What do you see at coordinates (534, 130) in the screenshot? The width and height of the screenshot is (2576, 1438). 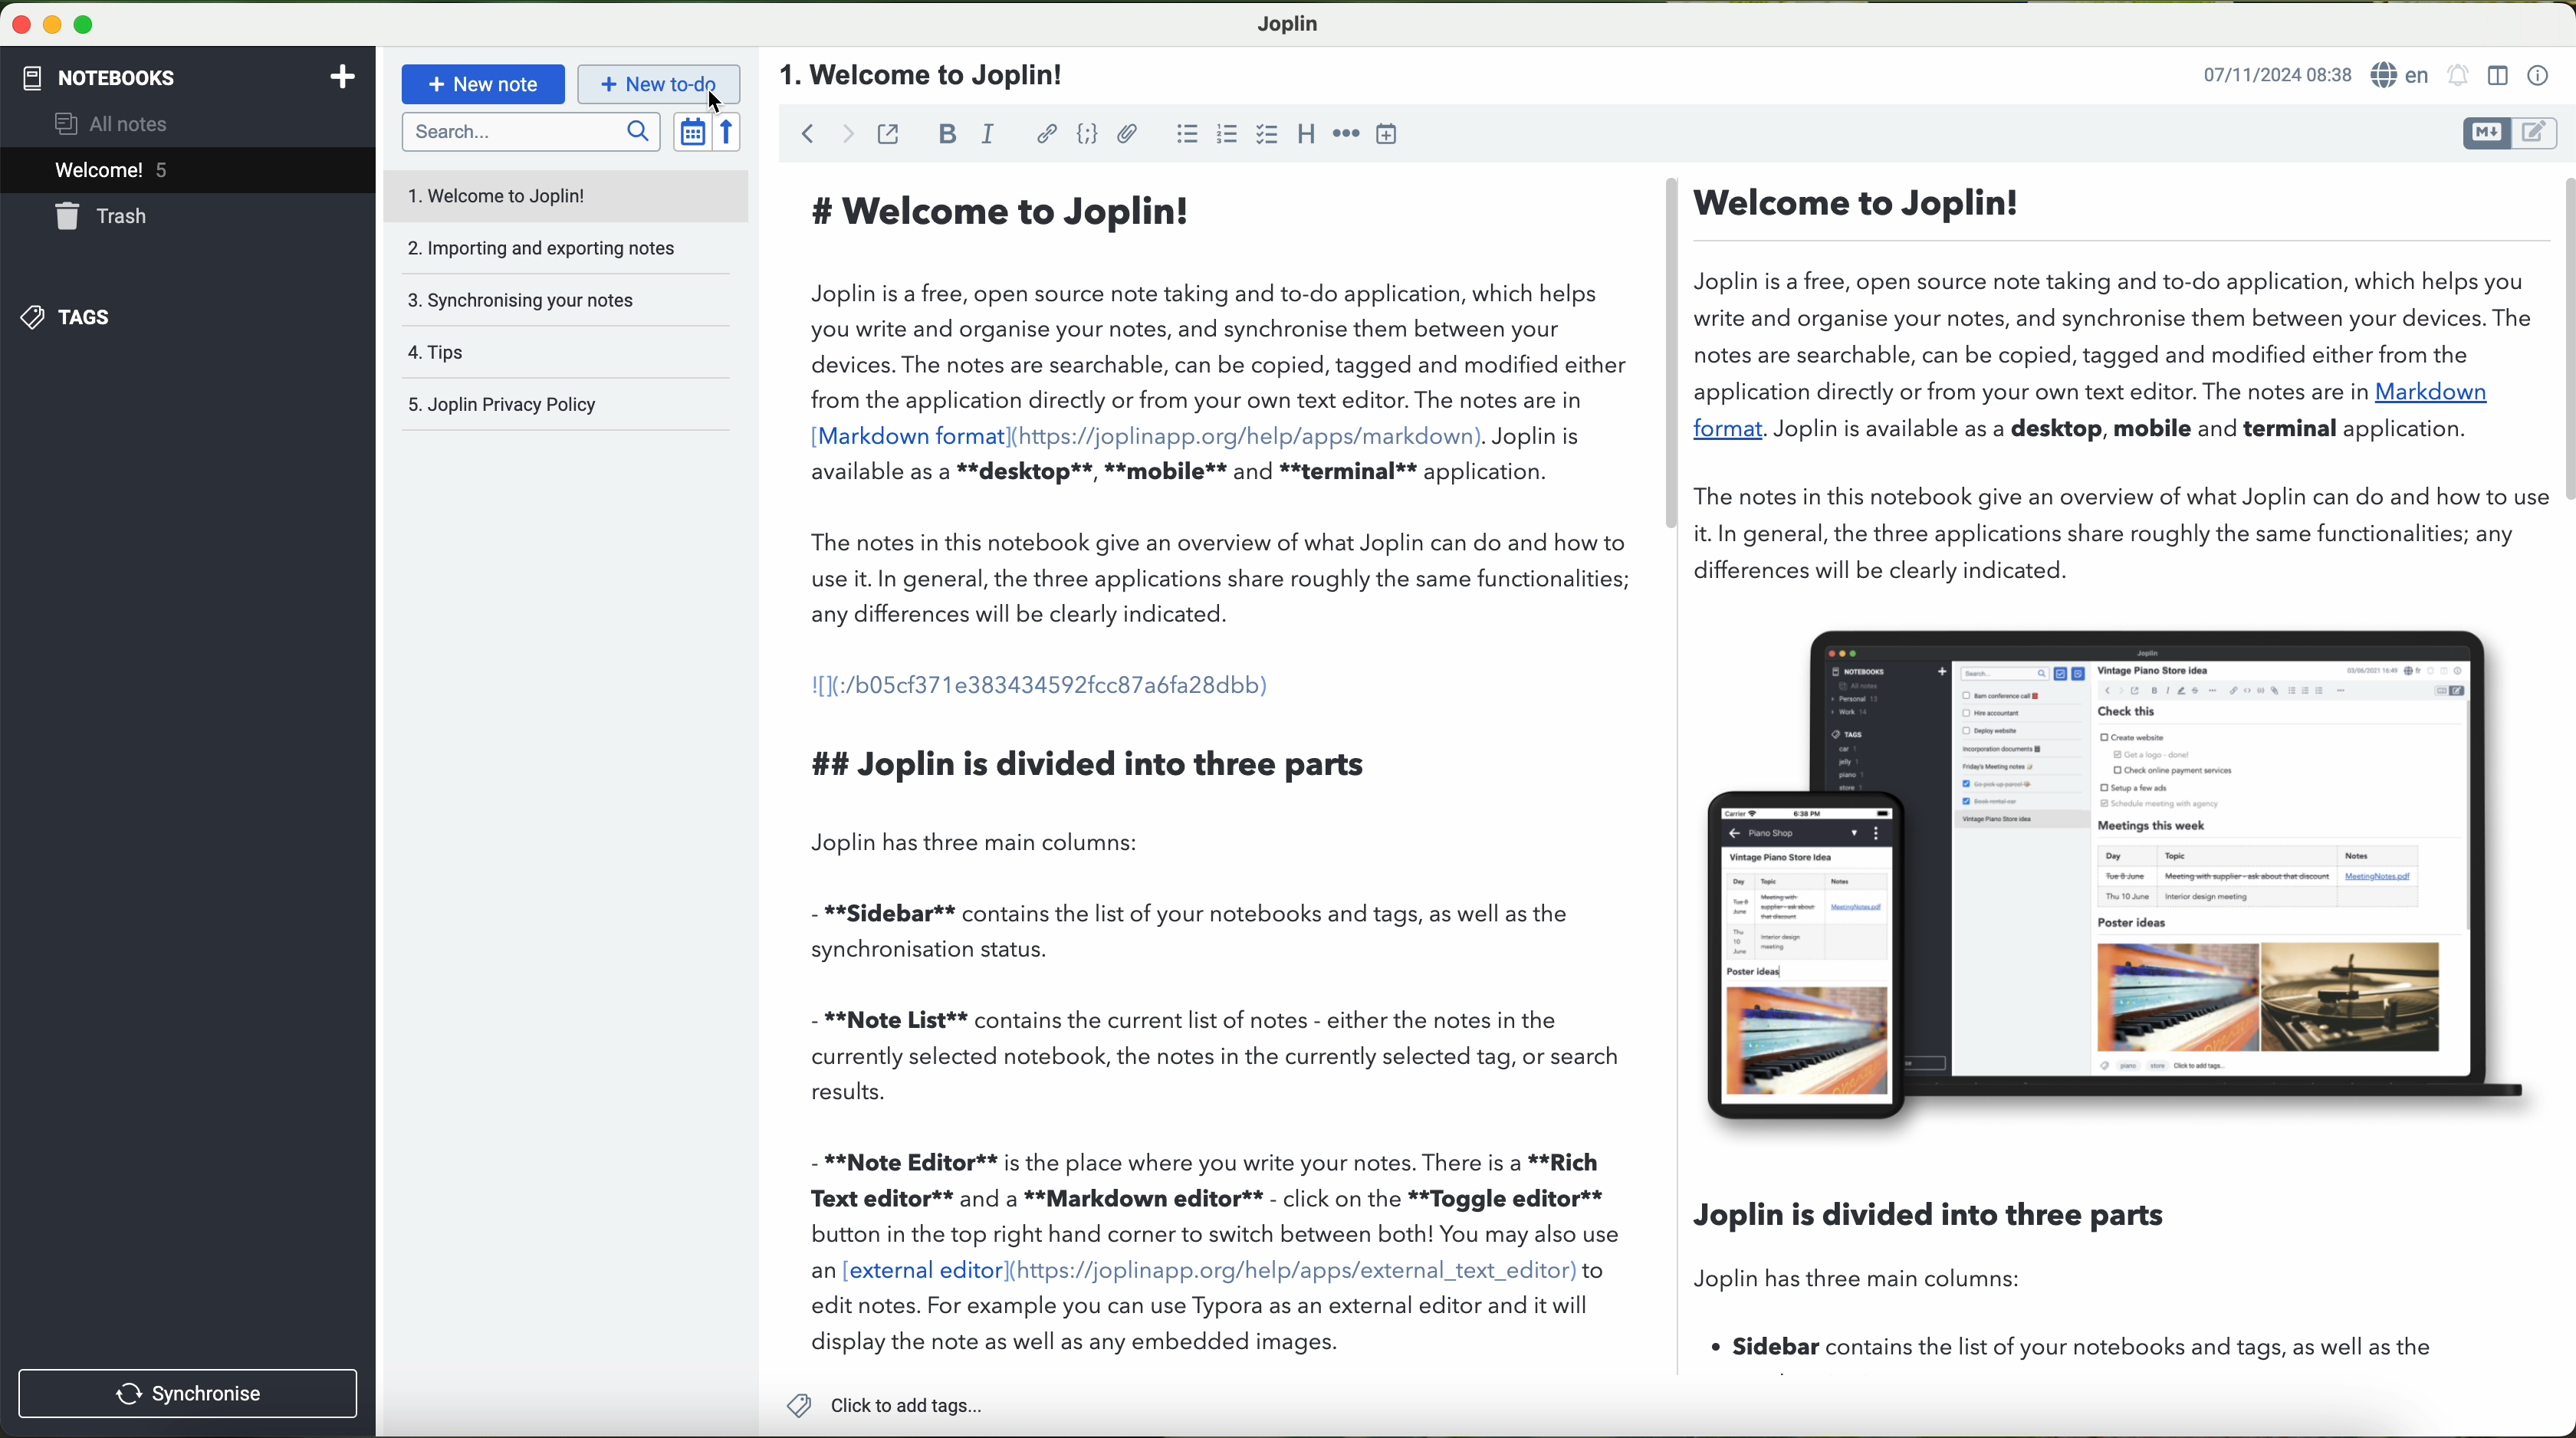 I see `search bar` at bounding box center [534, 130].